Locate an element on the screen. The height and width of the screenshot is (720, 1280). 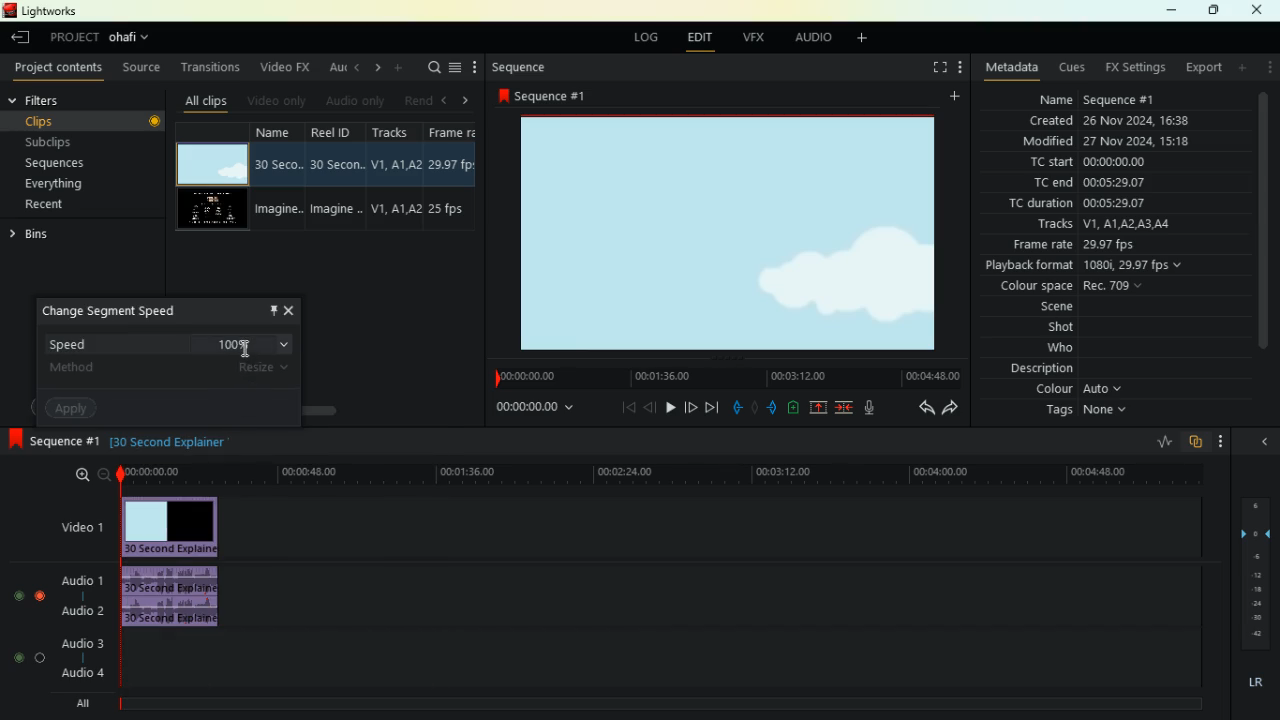
menu is located at coordinates (455, 69).